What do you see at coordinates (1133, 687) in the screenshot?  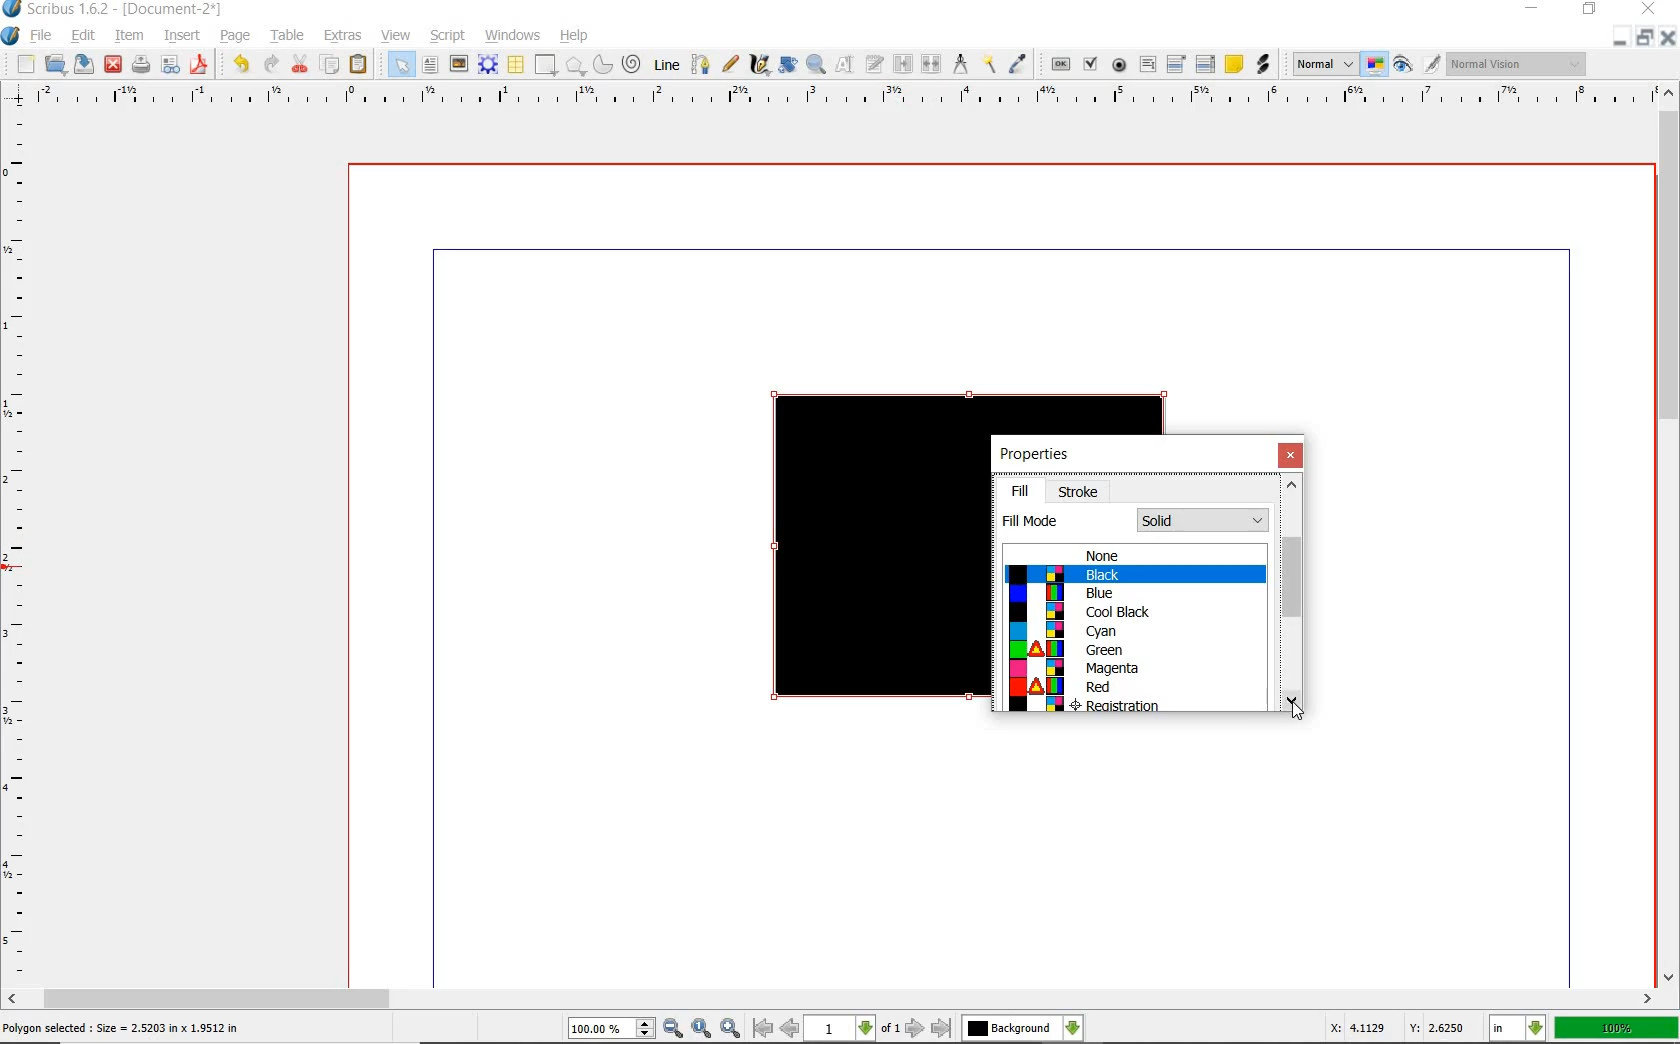 I see `Red` at bounding box center [1133, 687].